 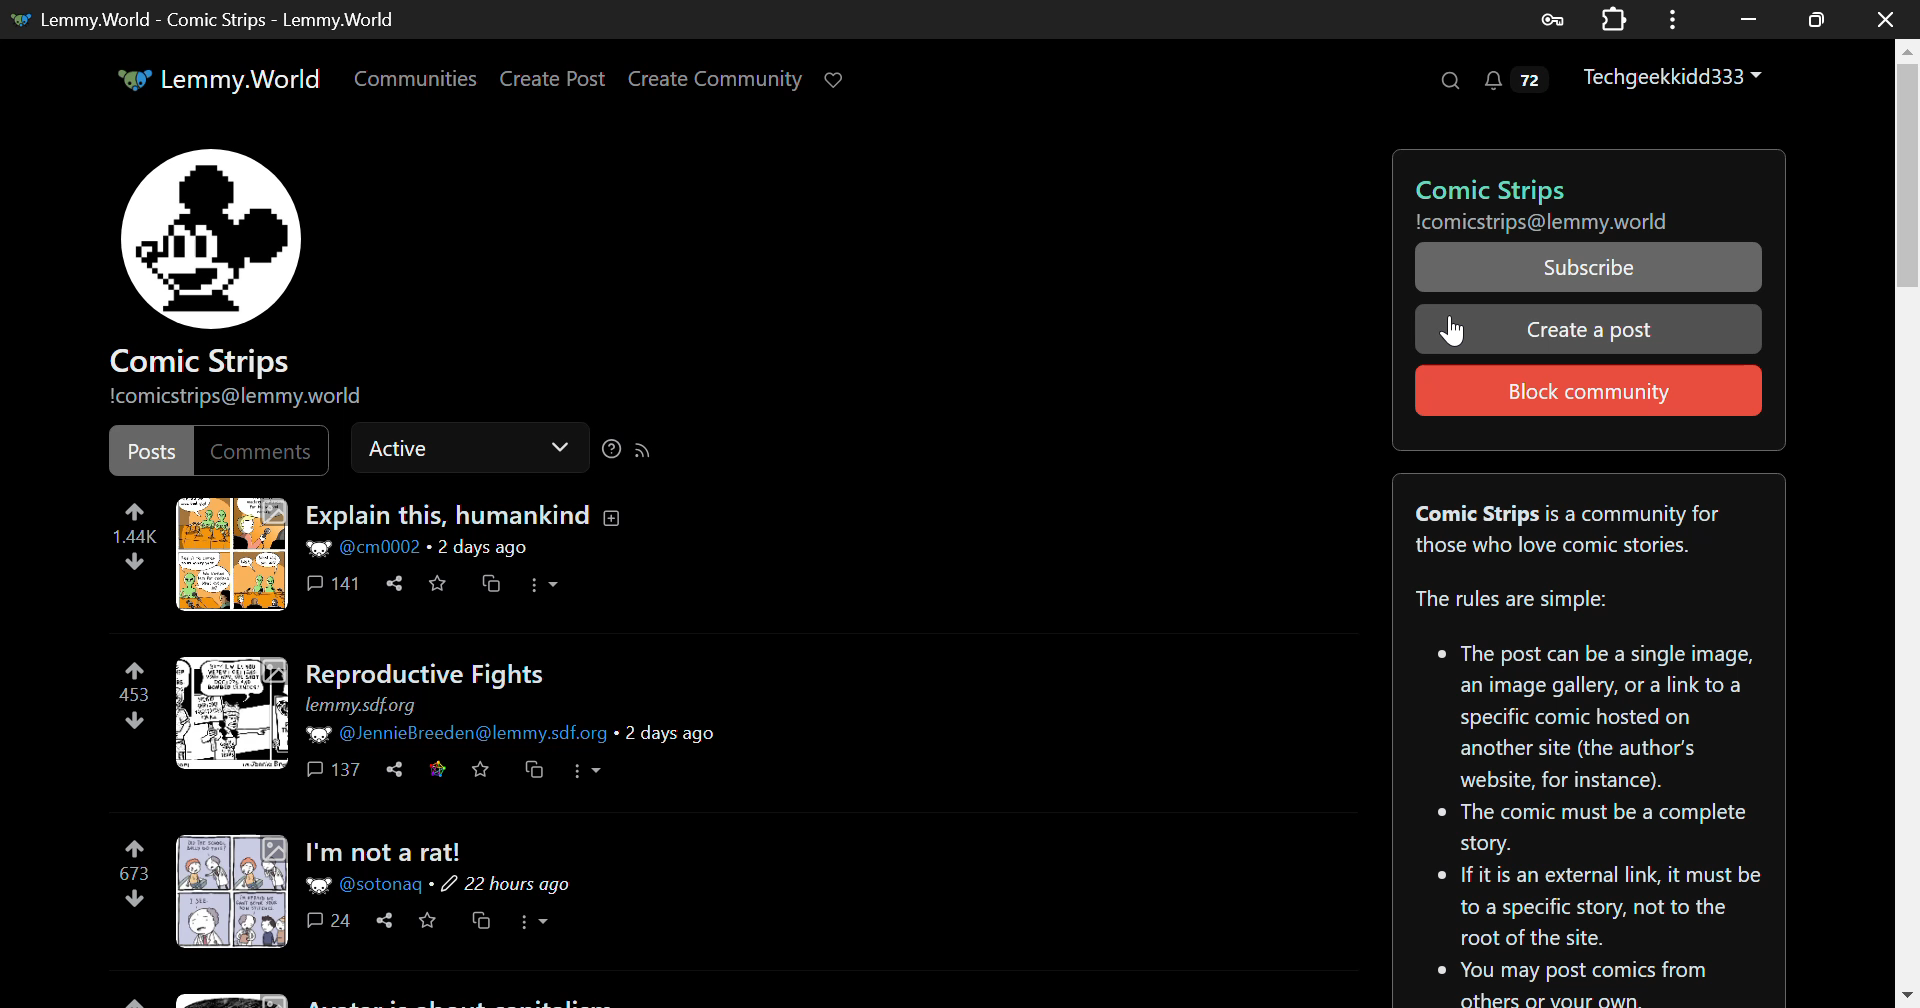 What do you see at coordinates (557, 78) in the screenshot?
I see `Create Post Page Hyperlink` at bounding box center [557, 78].